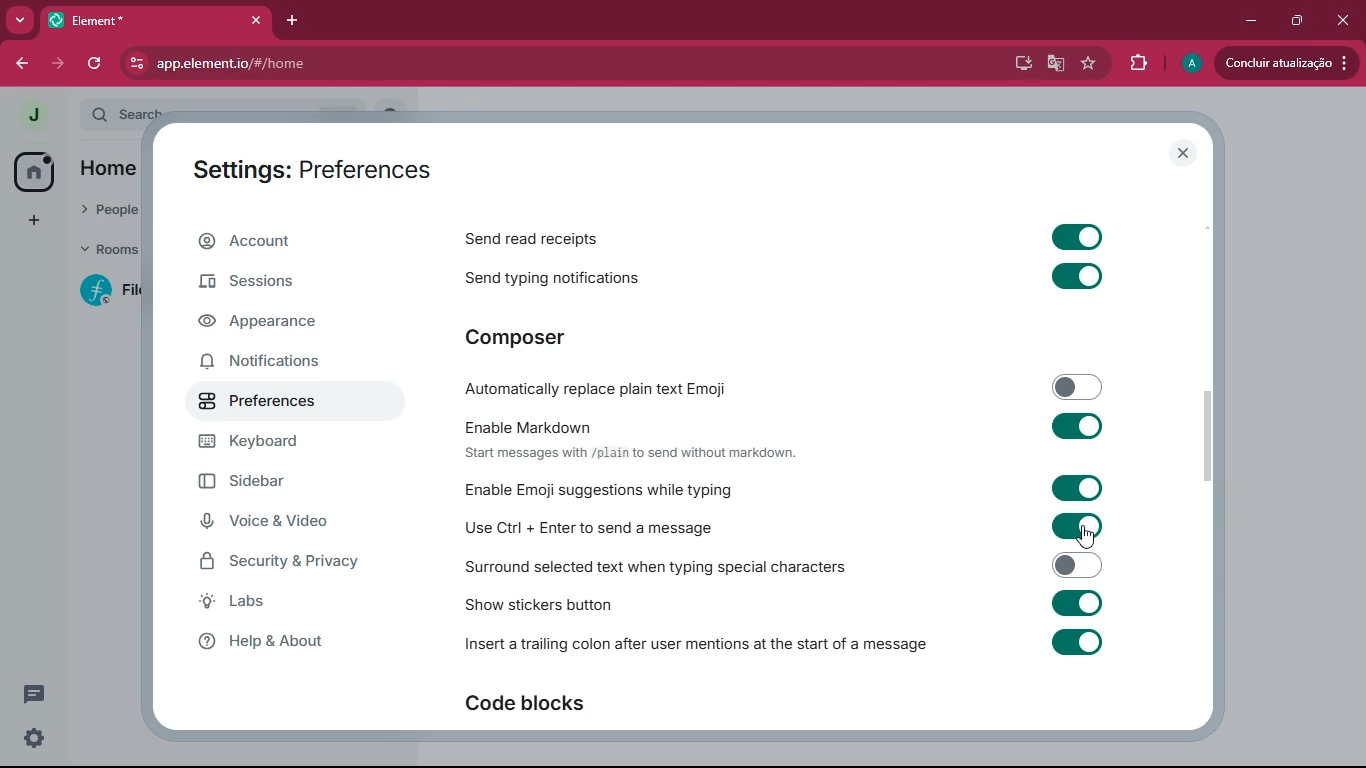 This screenshot has width=1366, height=768. What do you see at coordinates (556, 279) in the screenshot?
I see `send typing notifications` at bounding box center [556, 279].